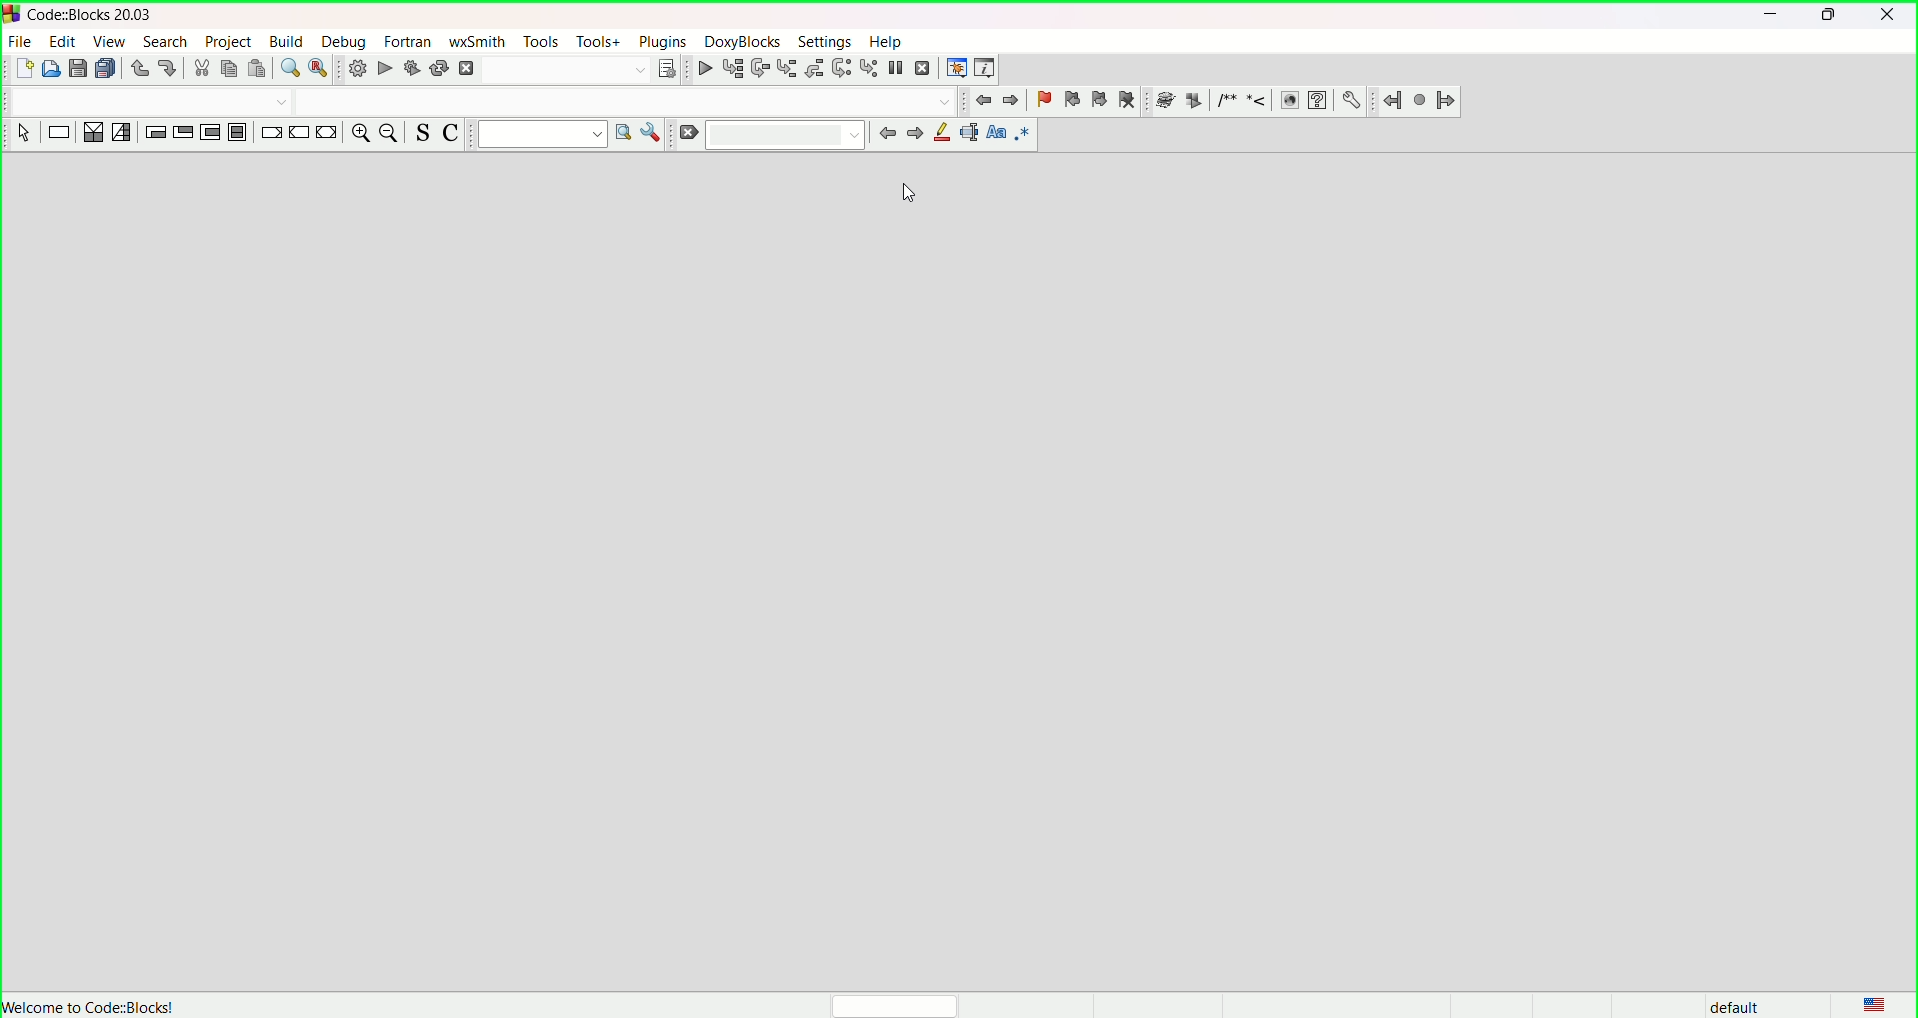 This screenshot has width=1918, height=1018. I want to click on minimize/maximize, so click(1828, 16).